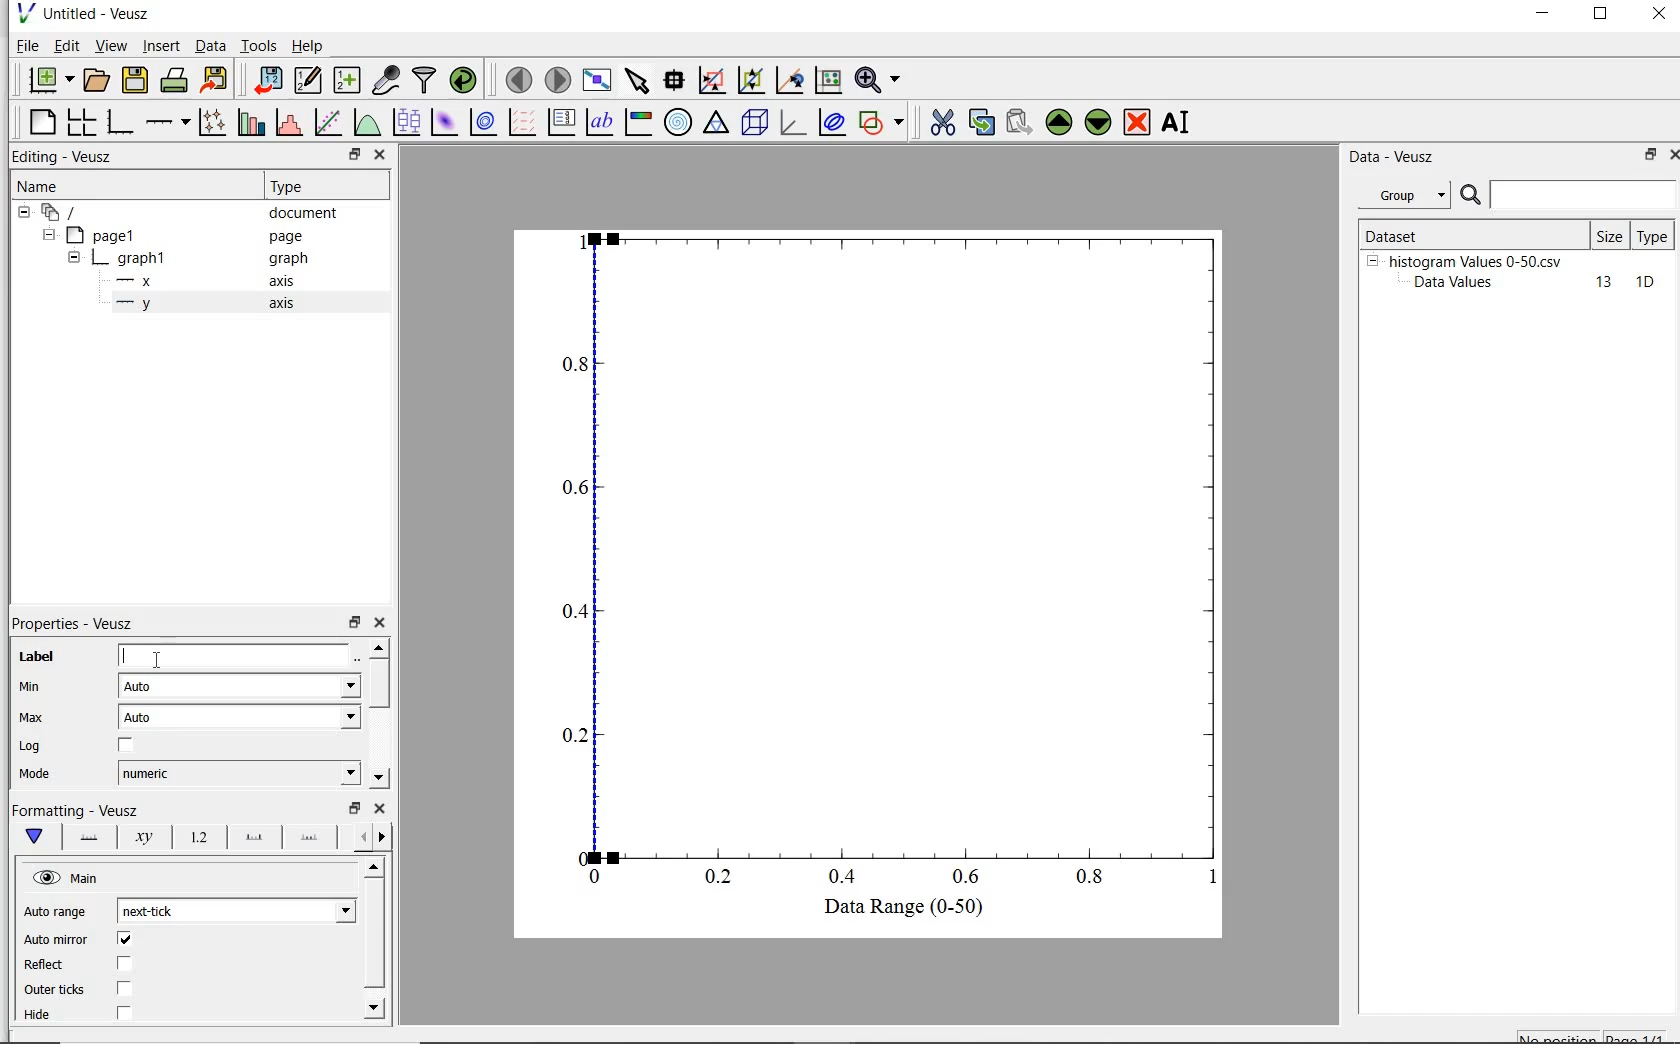  I want to click on checkbox, so click(124, 964).